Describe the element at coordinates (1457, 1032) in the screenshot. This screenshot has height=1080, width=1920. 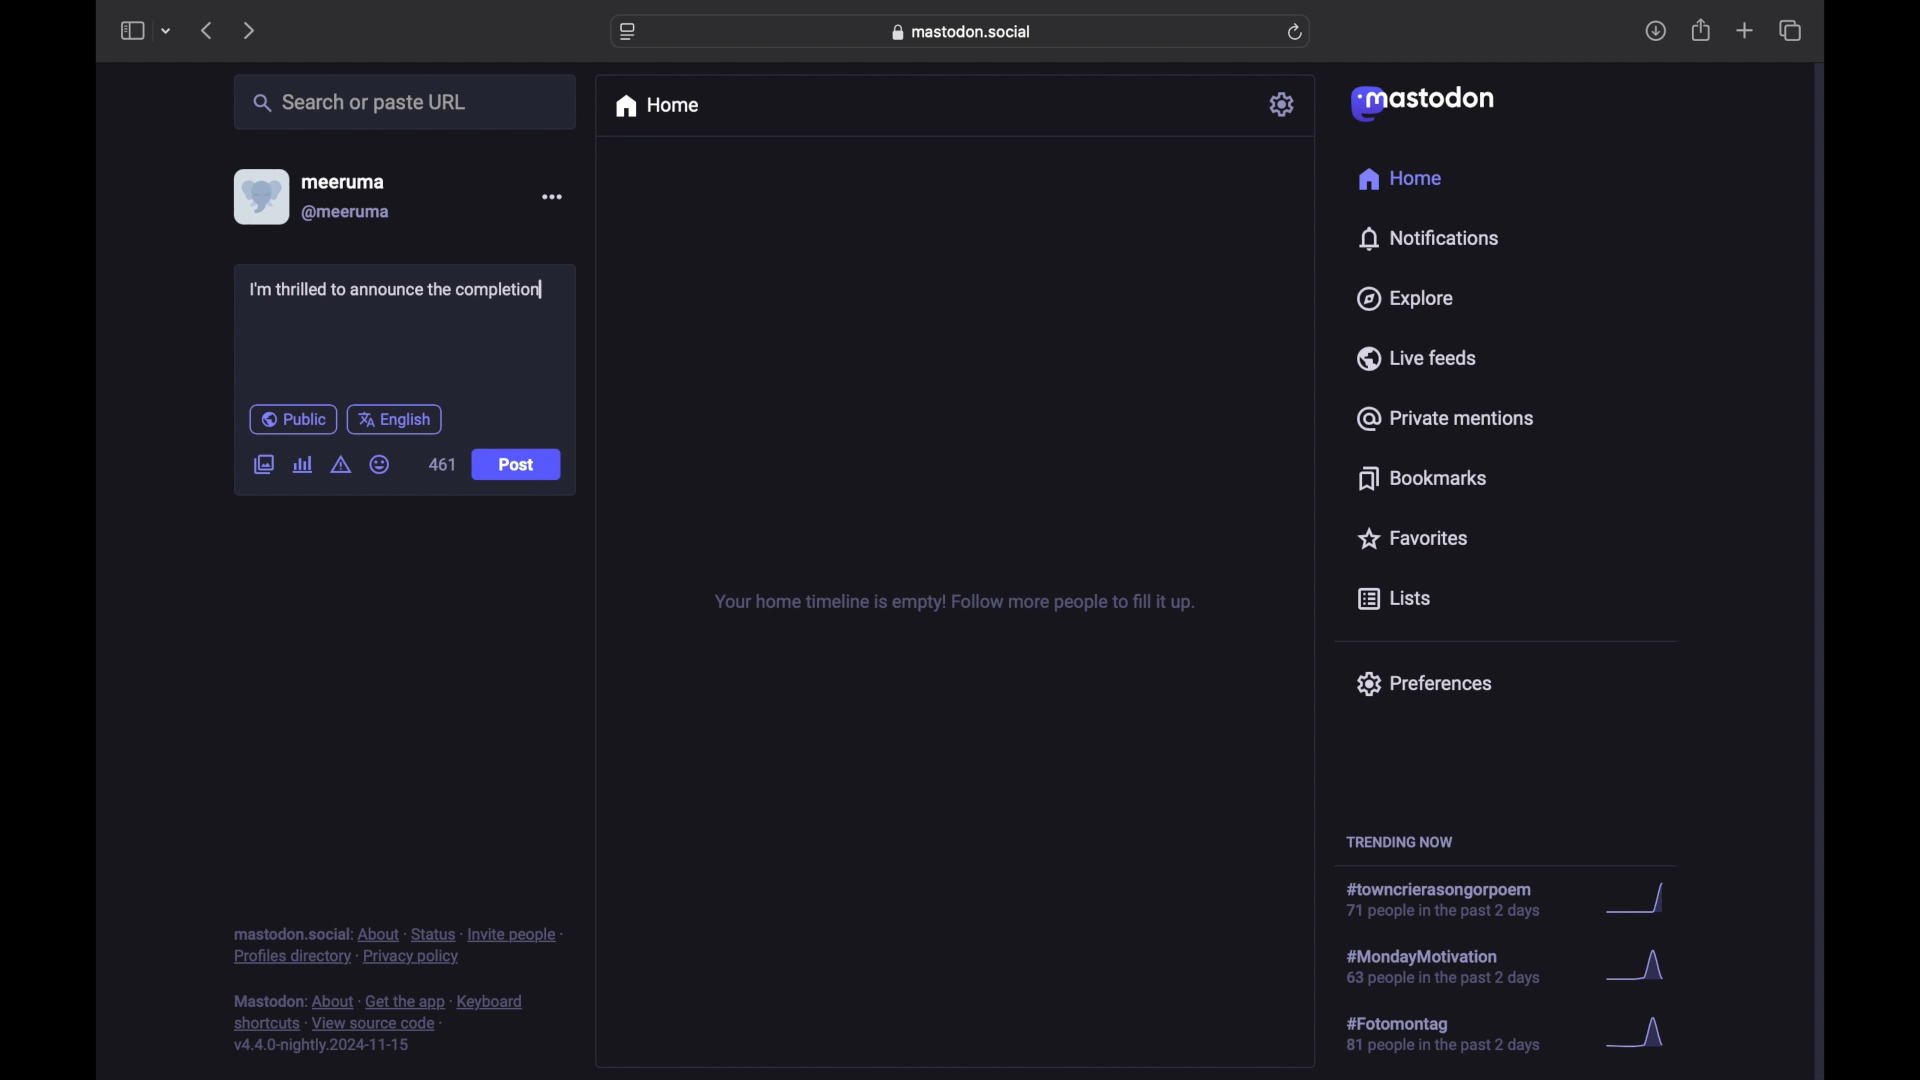
I see `hashtag trend` at that location.